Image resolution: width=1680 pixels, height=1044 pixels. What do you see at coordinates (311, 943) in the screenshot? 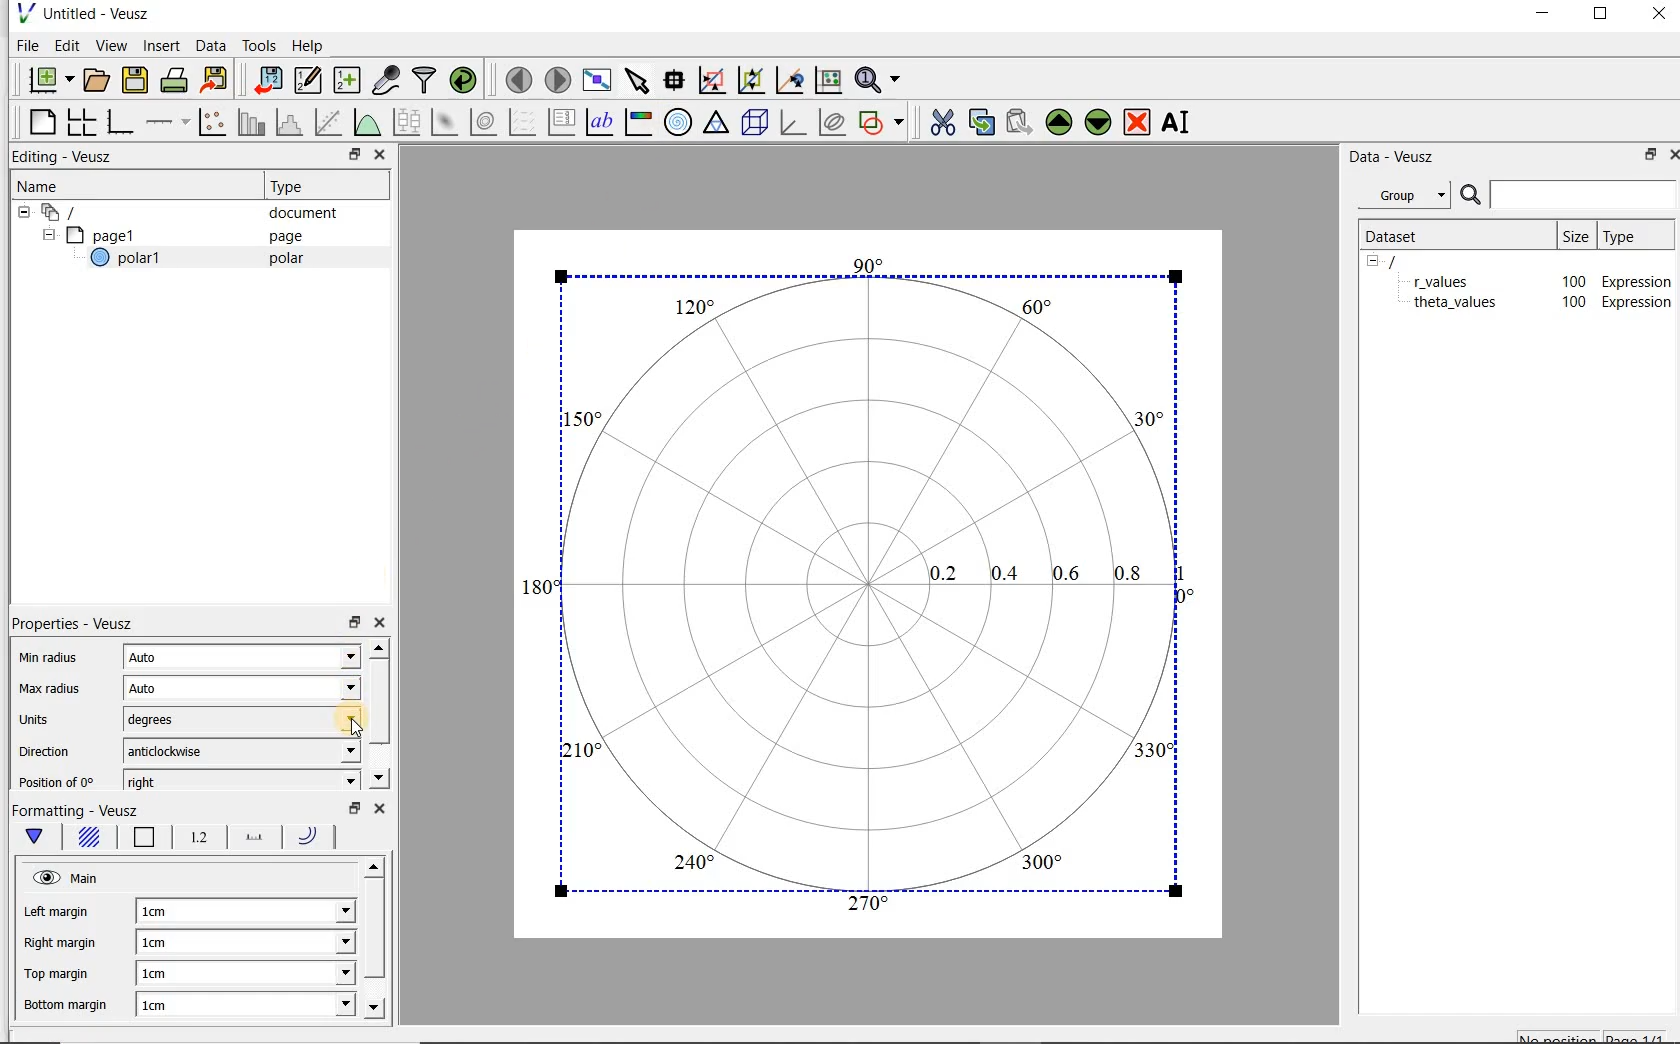
I see ` Right margin dropdown` at bounding box center [311, 943].